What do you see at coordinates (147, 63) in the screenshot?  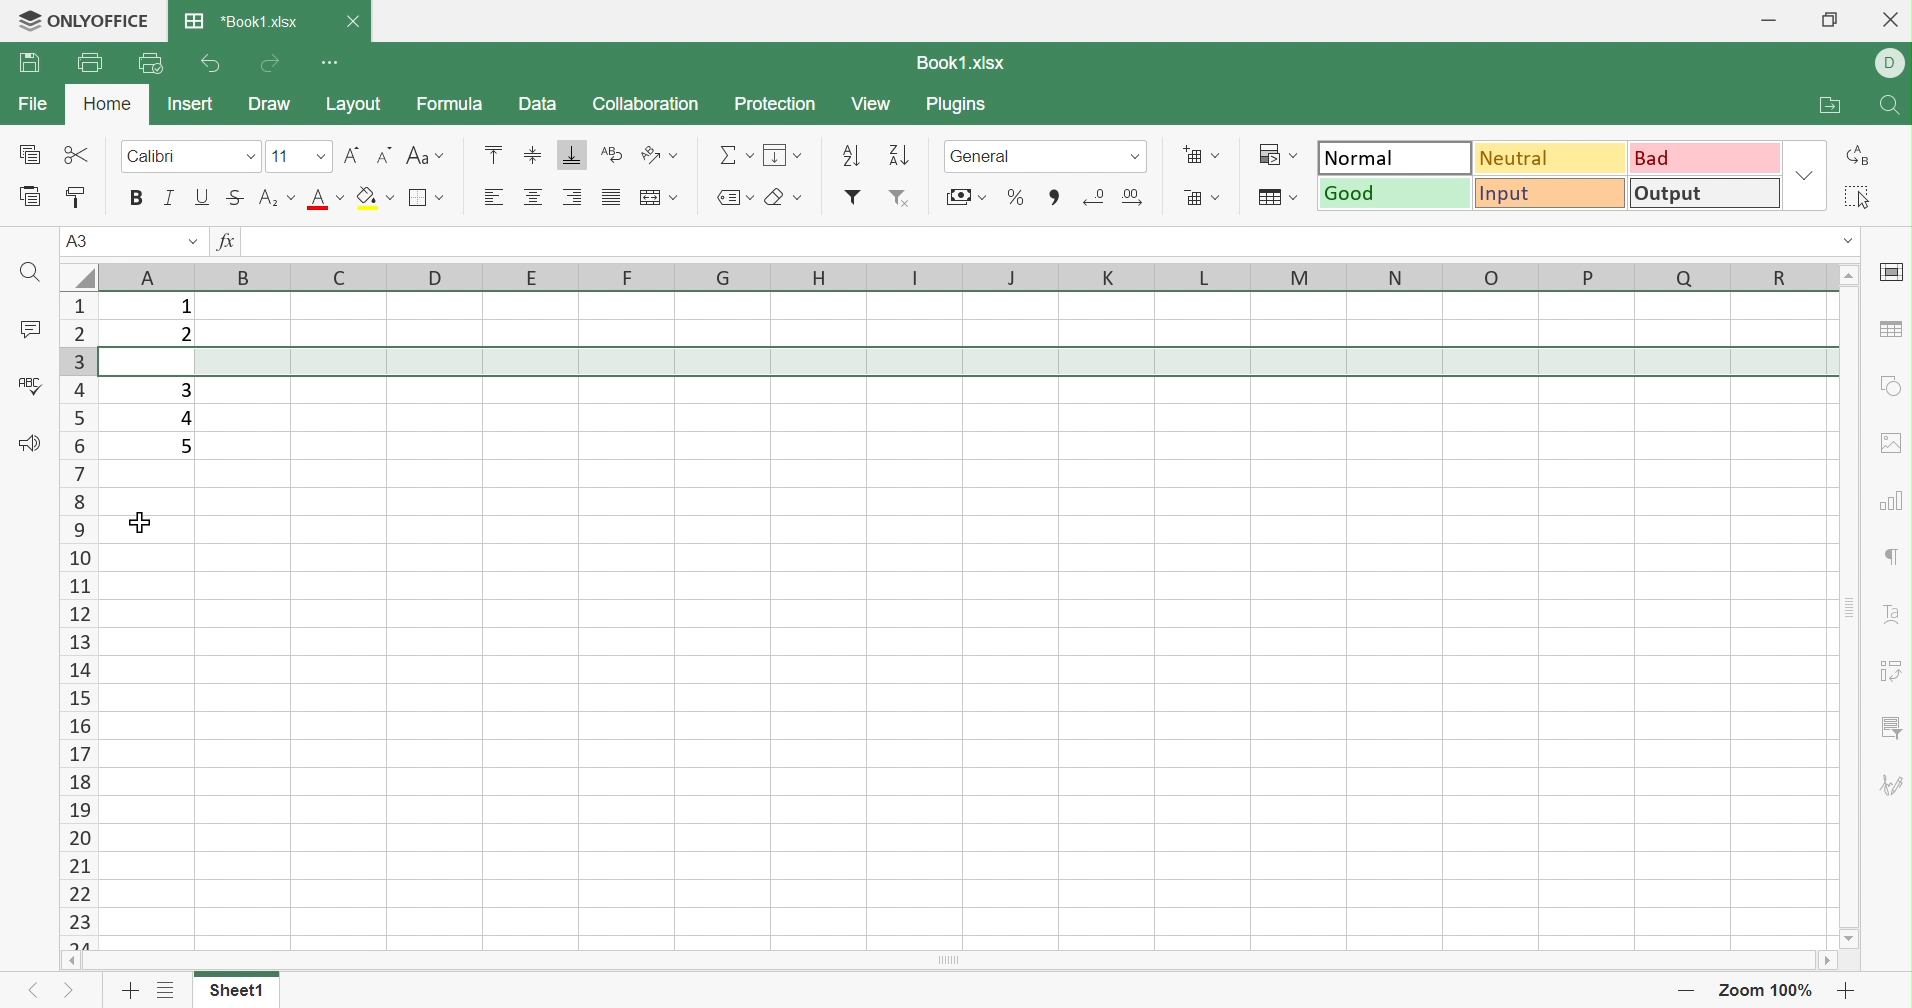 I see `Quick Print` at bounding box center [147, 63].